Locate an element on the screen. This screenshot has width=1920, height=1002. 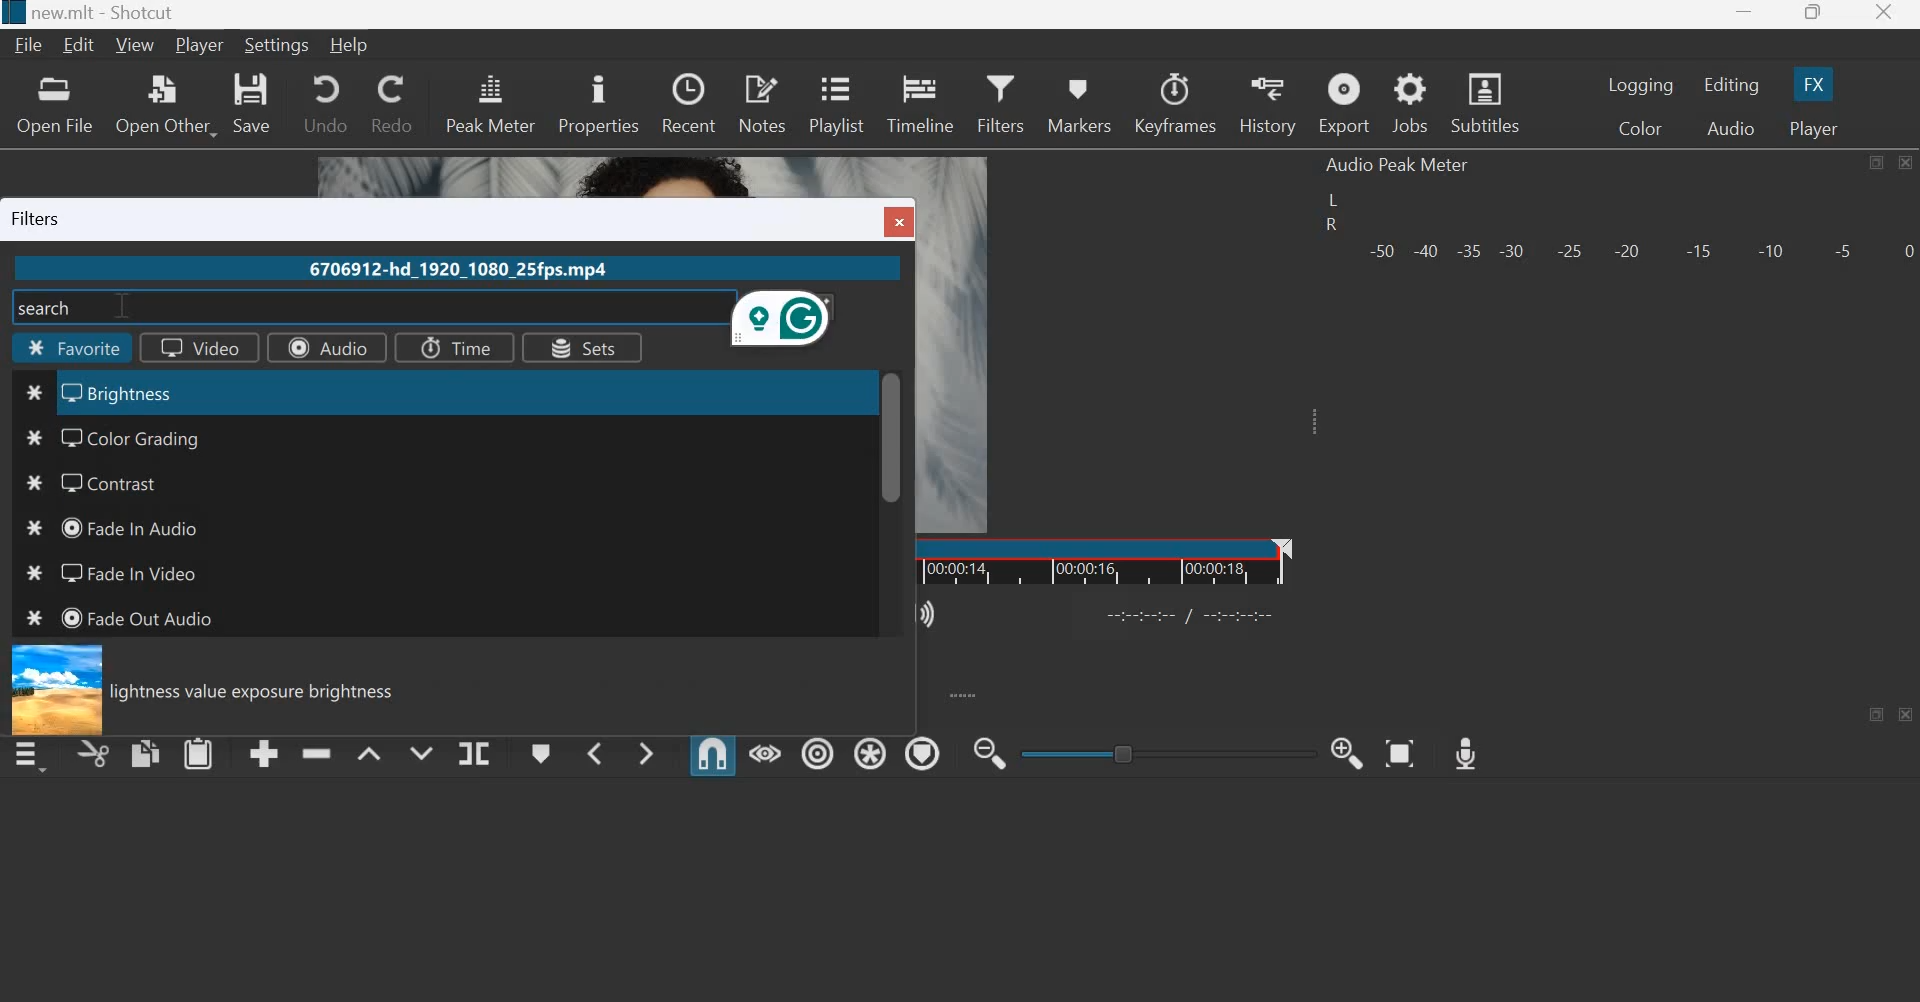
search is located at coordinates (50, 306).